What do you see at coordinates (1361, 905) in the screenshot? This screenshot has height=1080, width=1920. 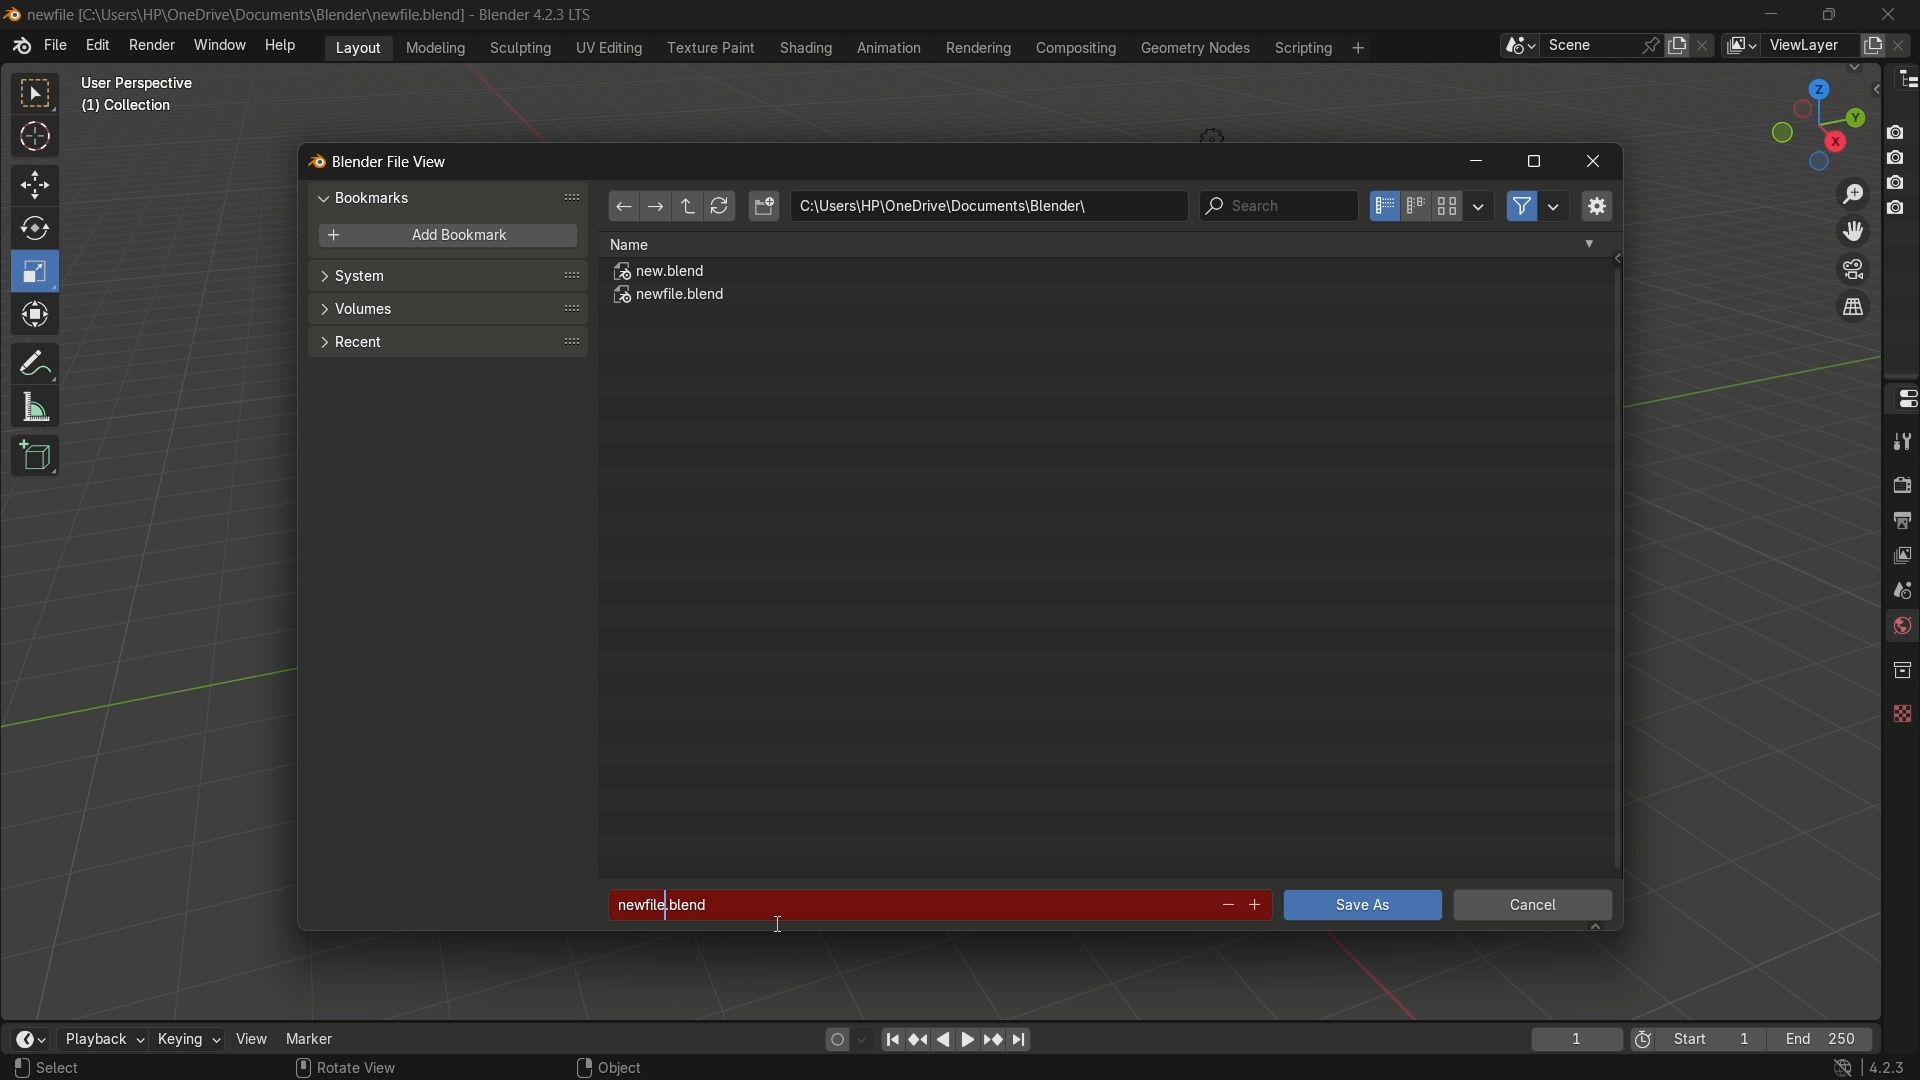 I see `save as` at bounding box center [1361, 905].